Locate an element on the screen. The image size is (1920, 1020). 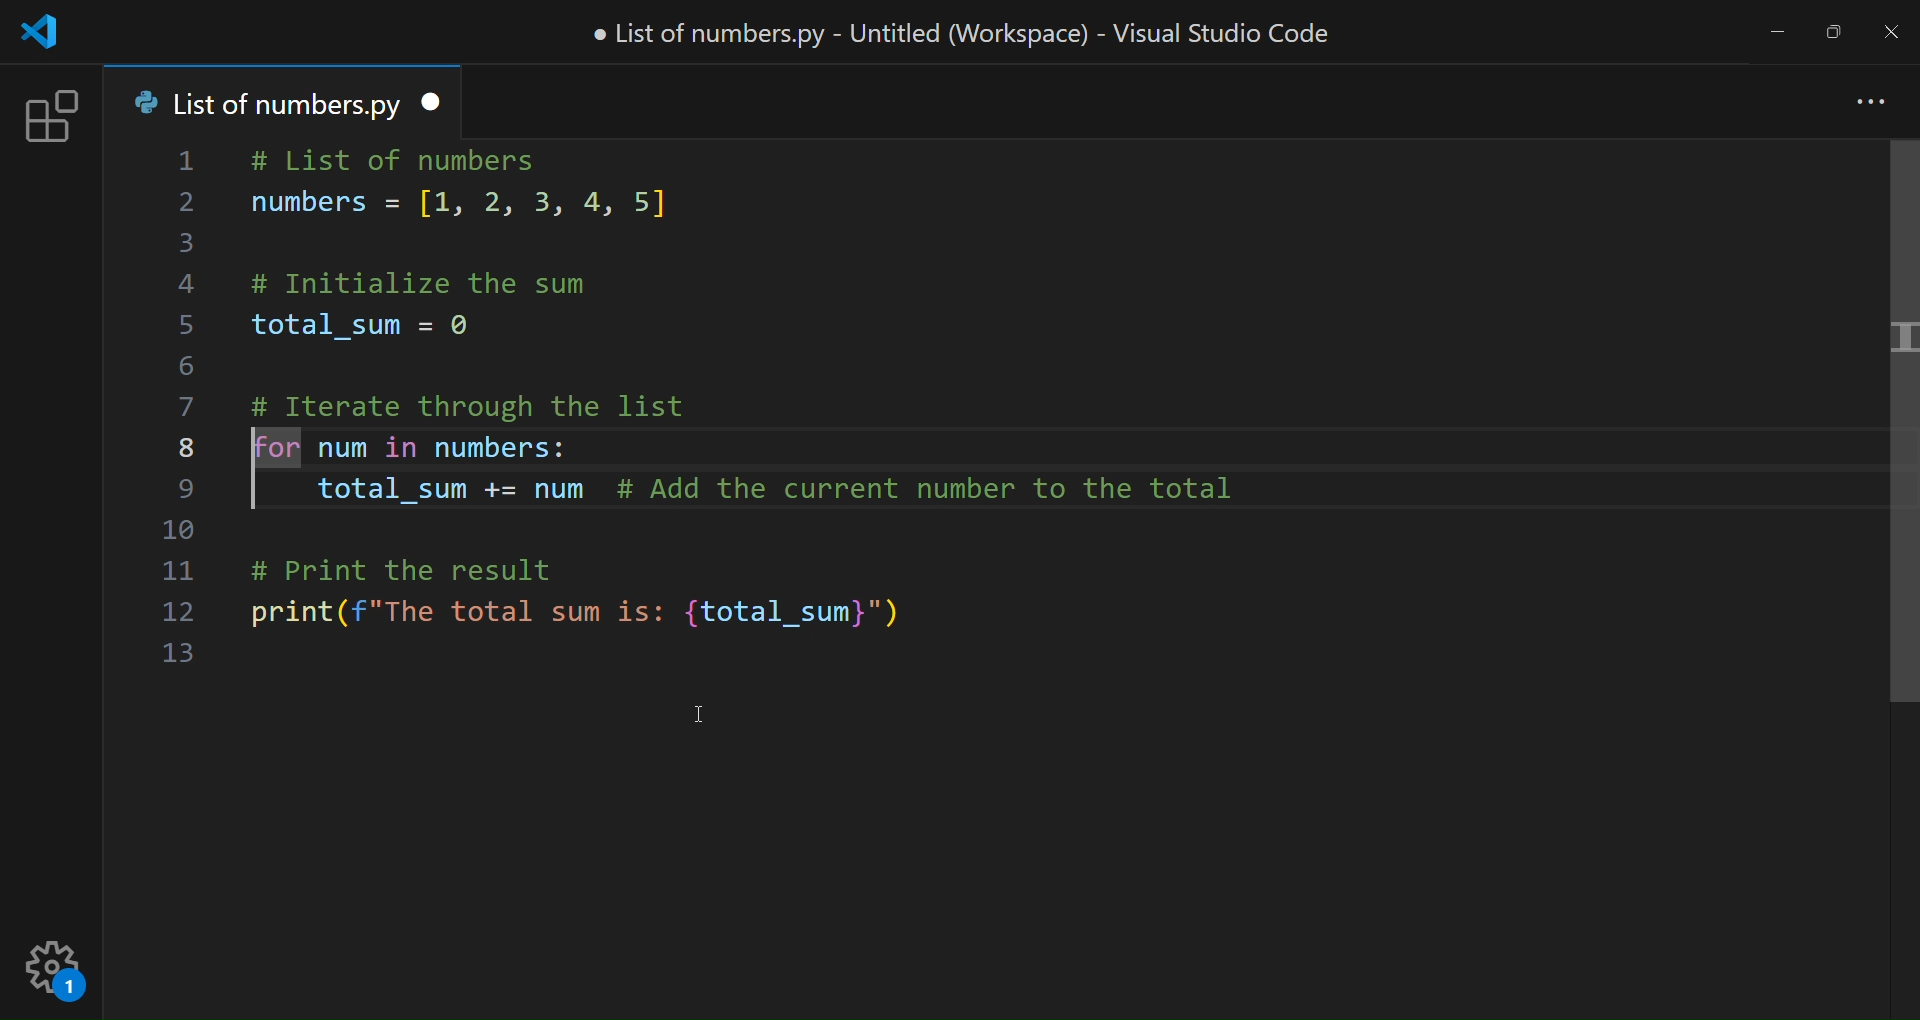
setting is located at coordinates (55, 976).